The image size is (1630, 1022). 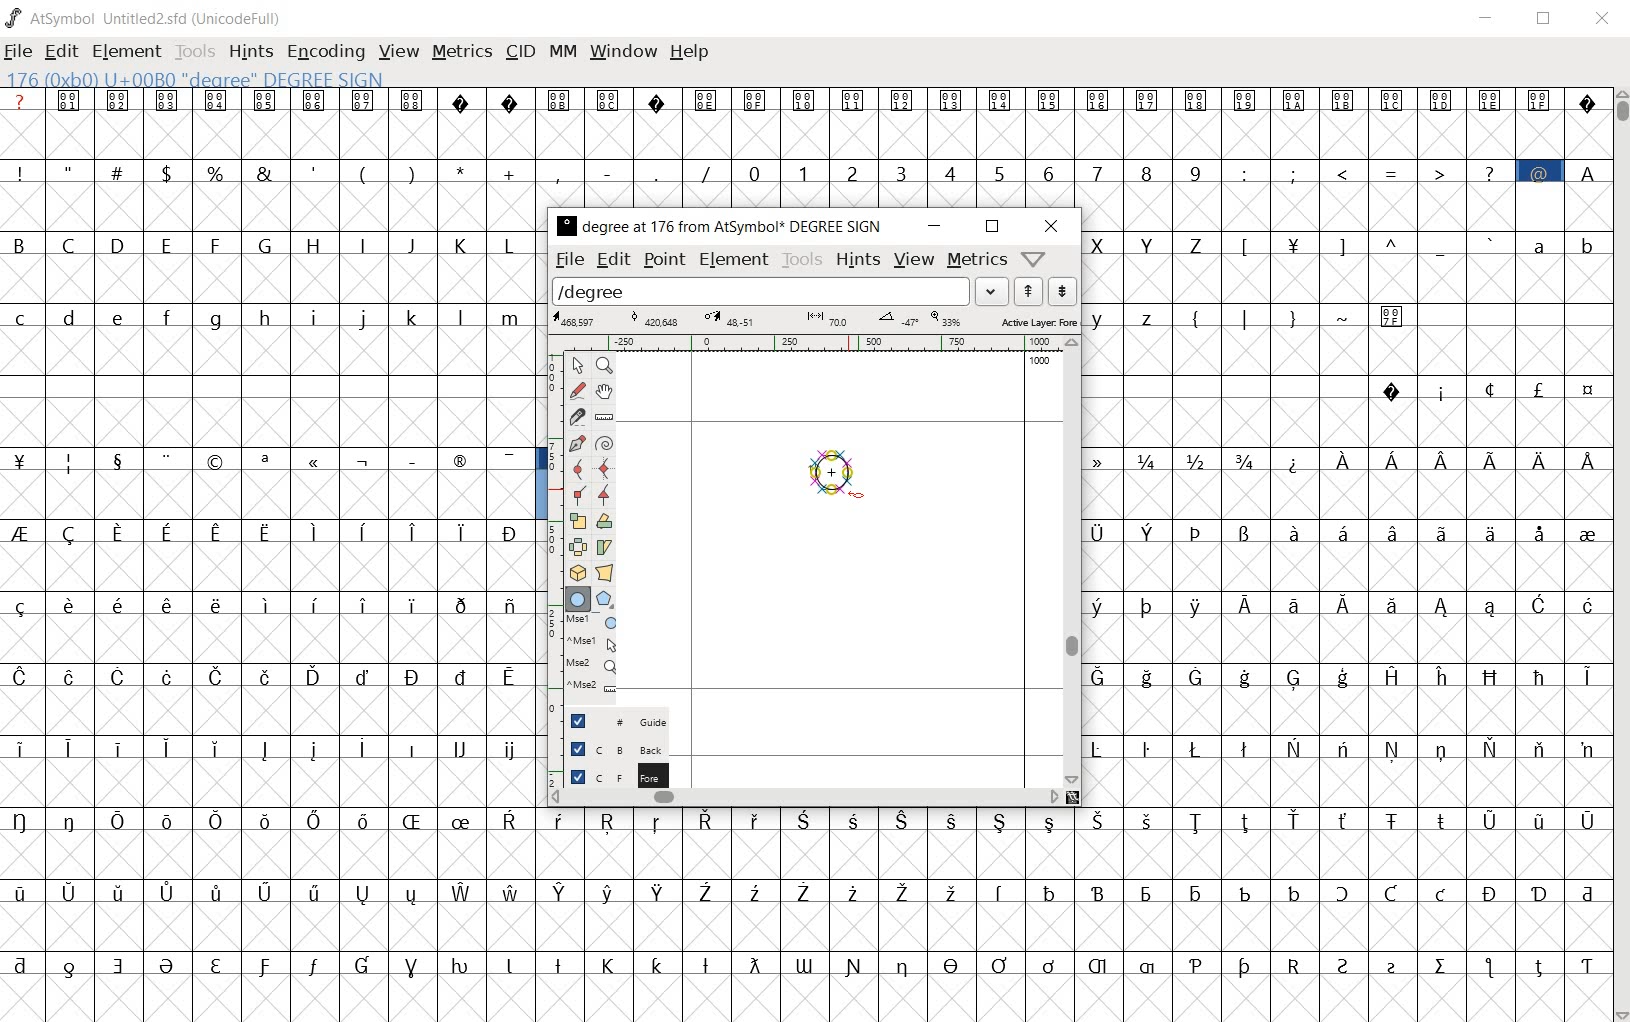 What do you see at coordinates (273, 529) in the screenshot?
I see `special letters` at bounding box center [273, 529].